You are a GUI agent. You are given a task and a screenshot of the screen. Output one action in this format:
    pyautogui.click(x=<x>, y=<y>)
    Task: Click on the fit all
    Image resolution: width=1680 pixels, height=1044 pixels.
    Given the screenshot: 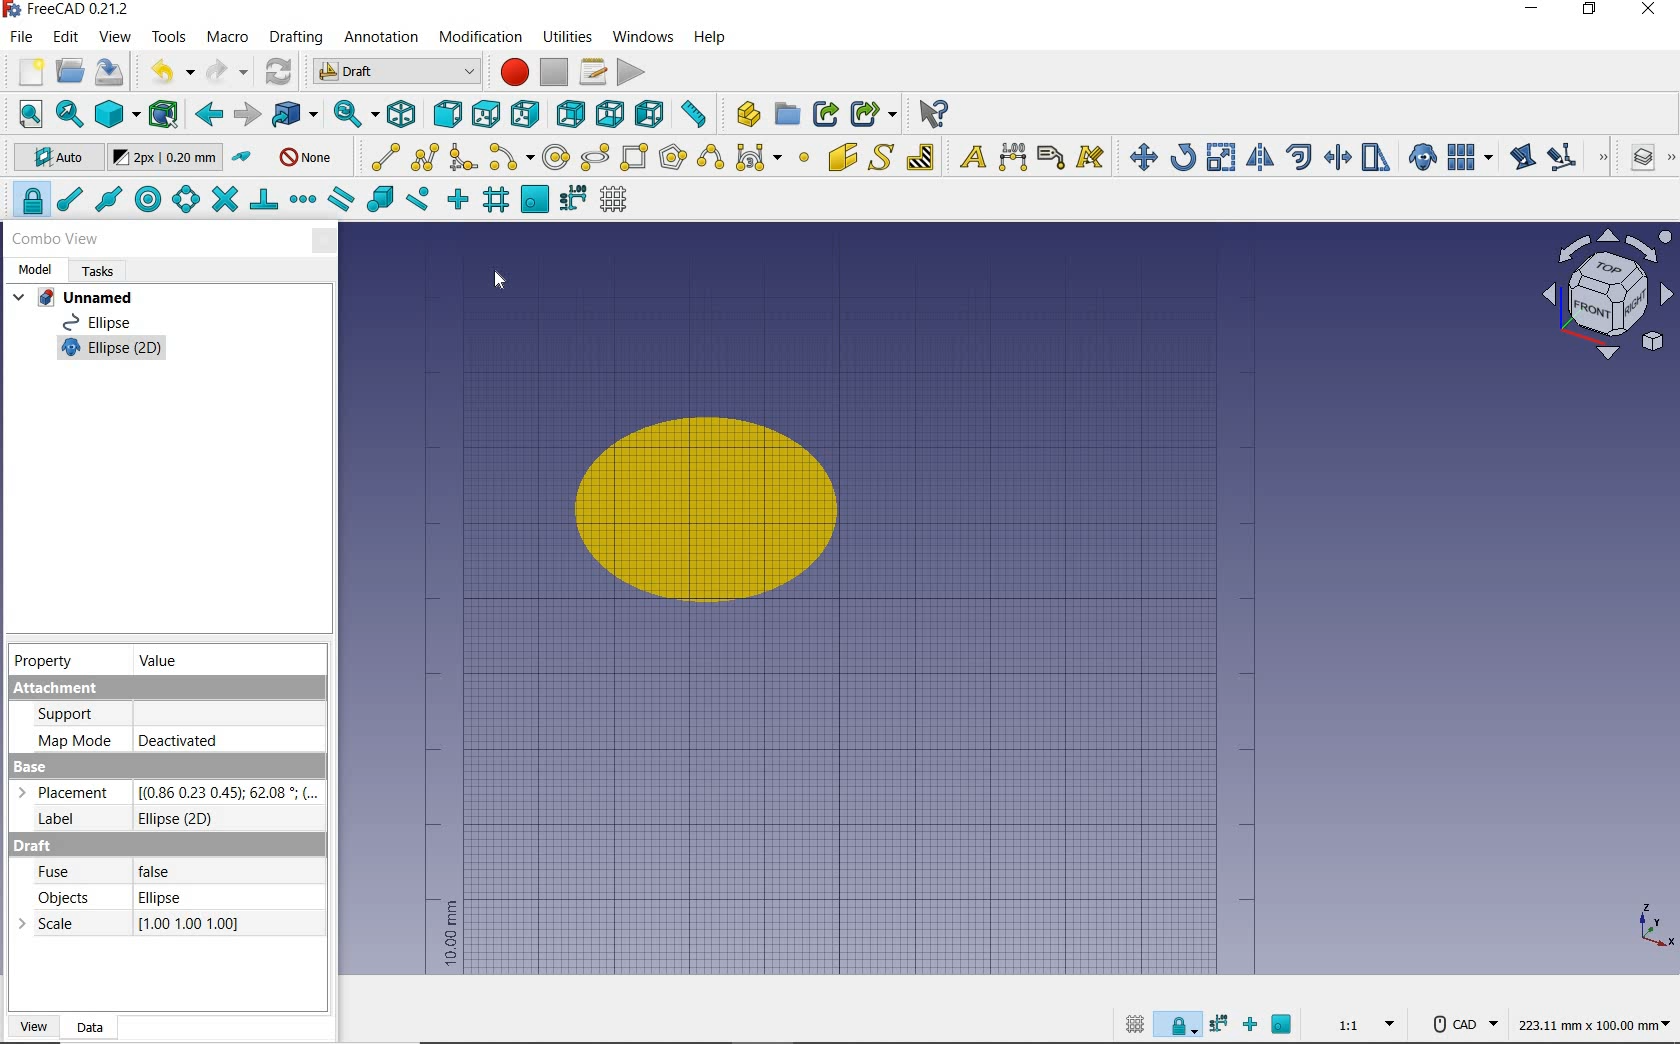 What is the action you would take?
    pyautogui.click(x=23, y=113)
    